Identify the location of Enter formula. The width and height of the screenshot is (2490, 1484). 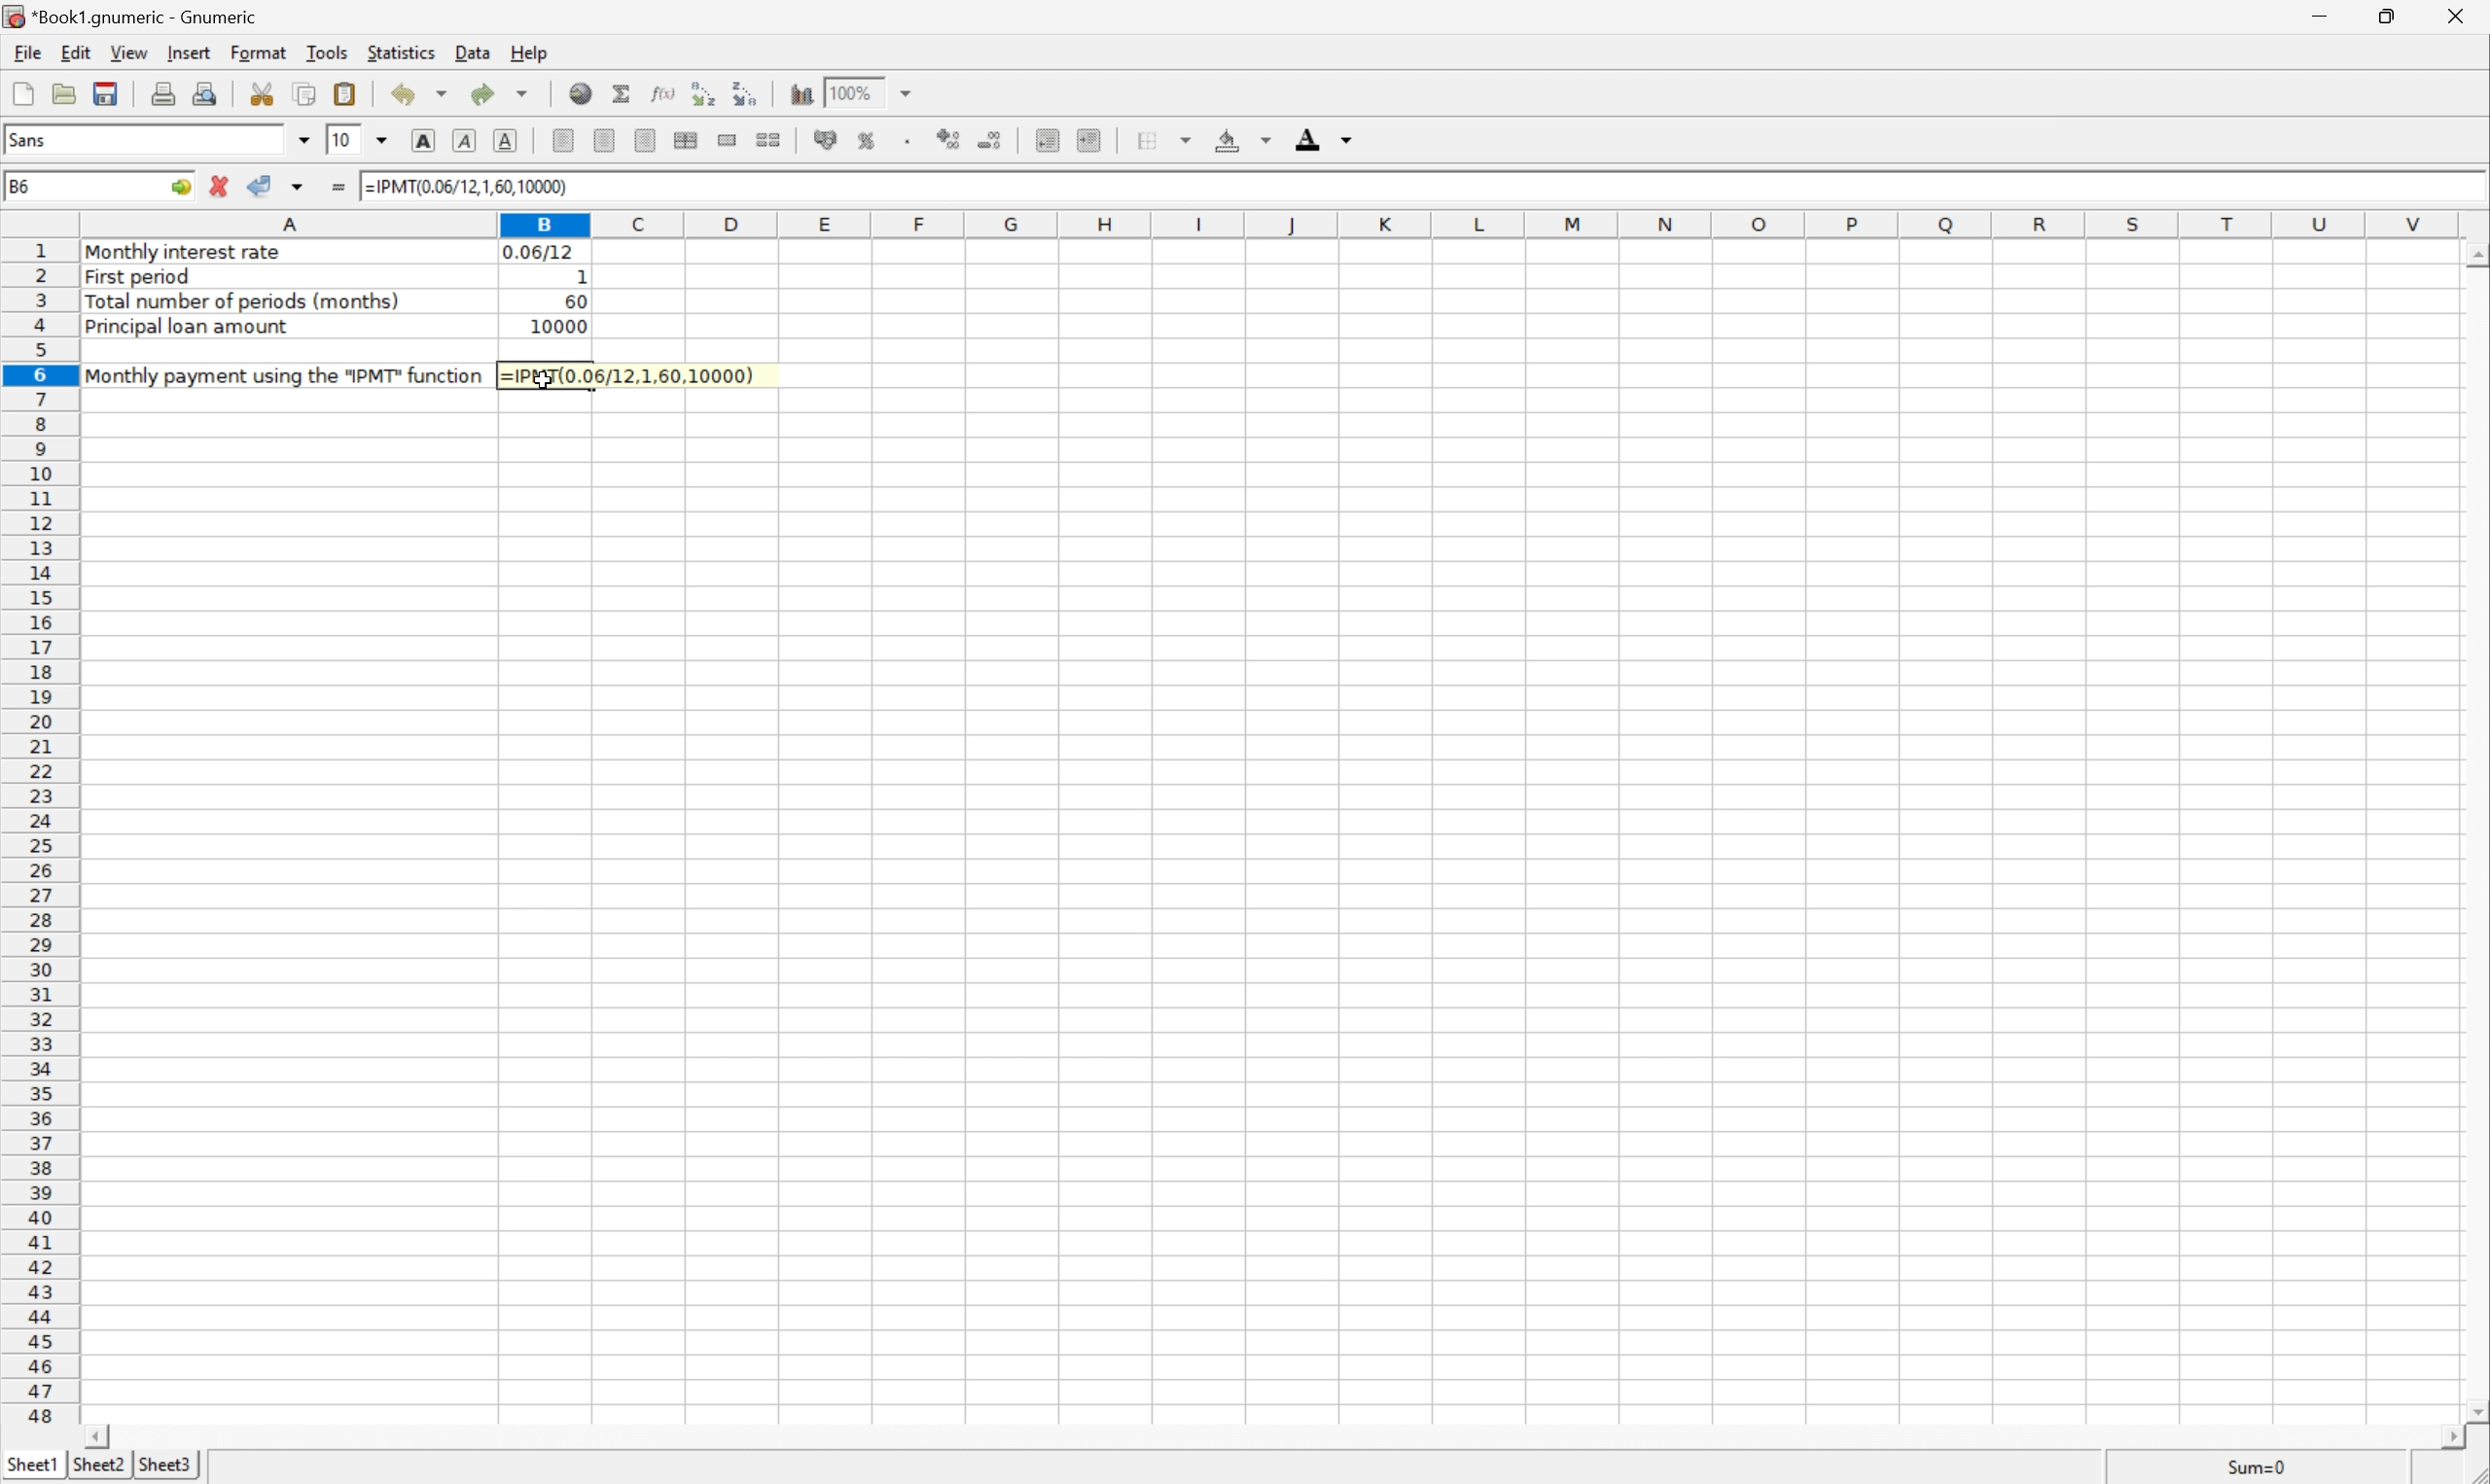
(336, 186).